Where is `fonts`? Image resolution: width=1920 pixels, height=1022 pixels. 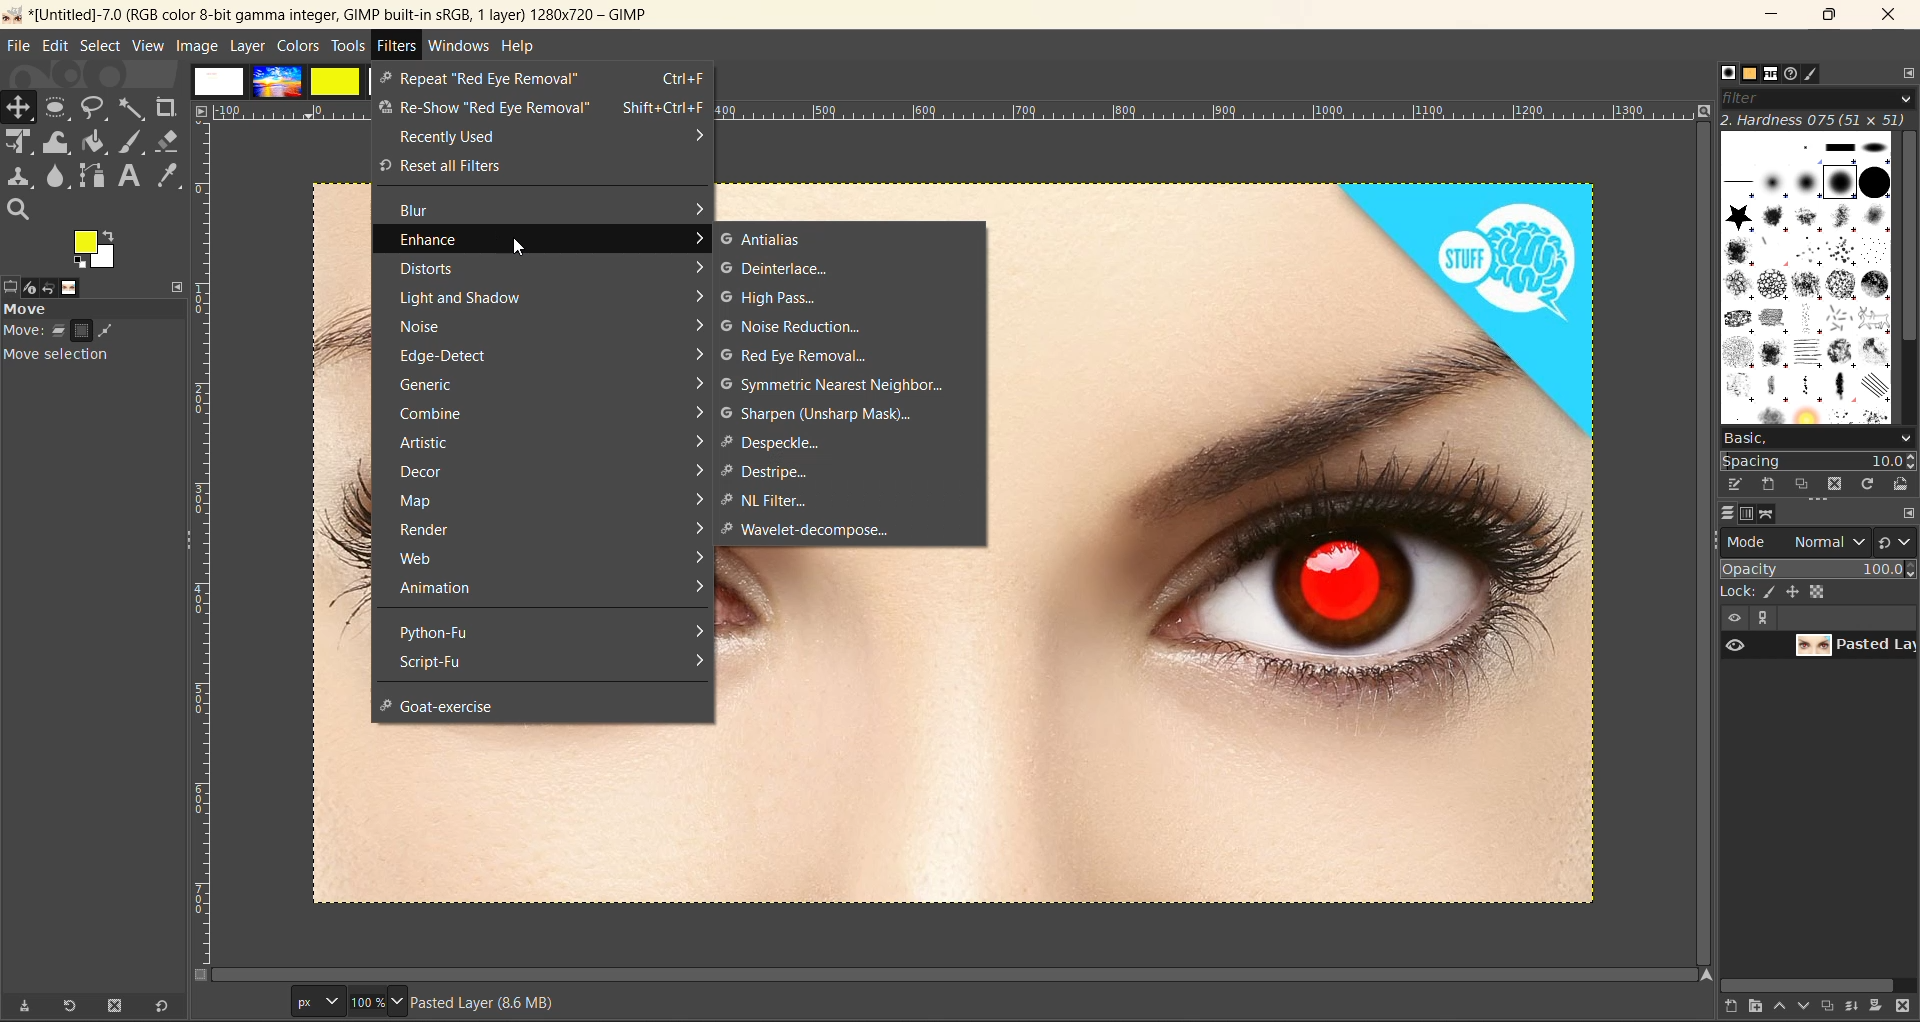 fonts is located at coordinates (1767, 74).